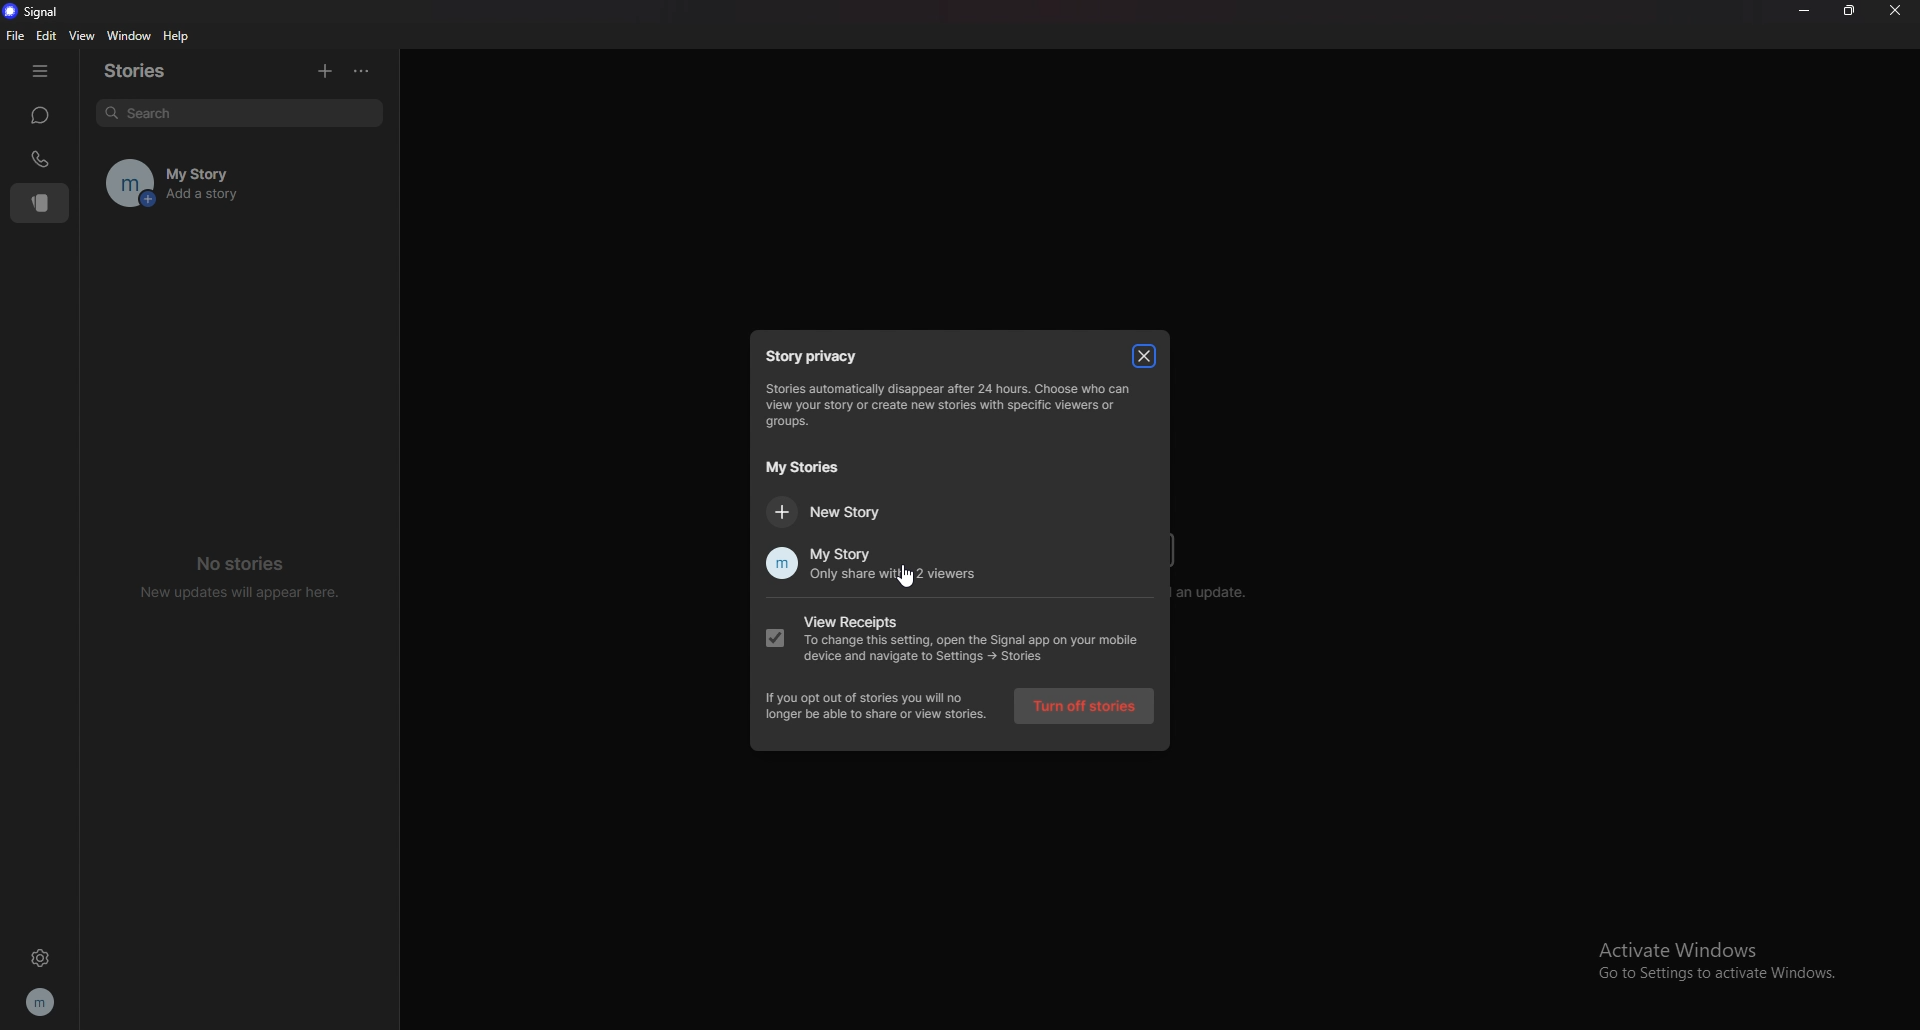 The height and width of the screenshot is (1030, 1920). I want to click on view, so click(80, 36).